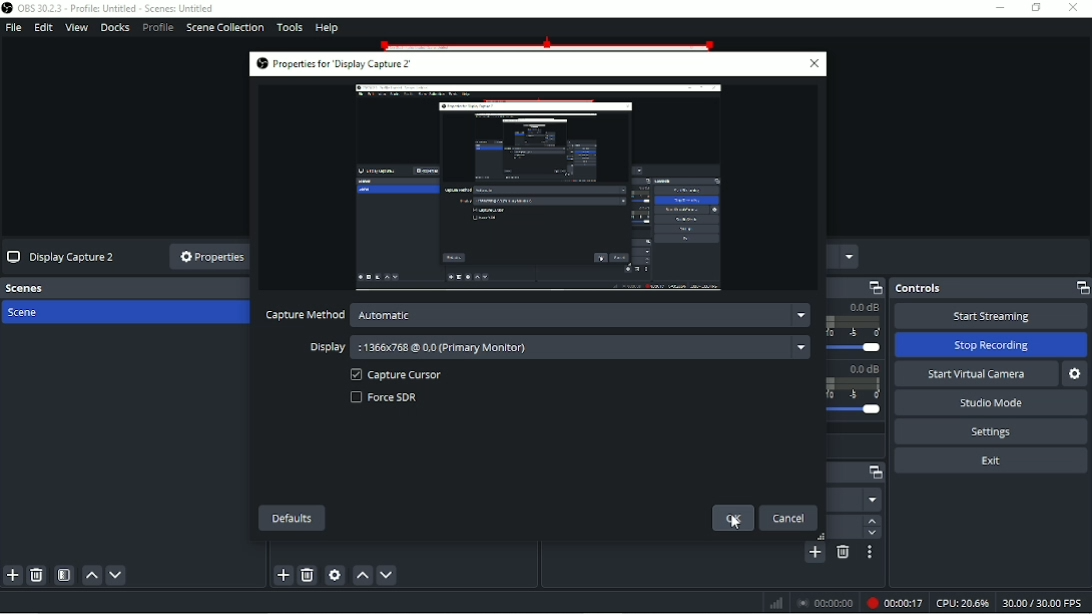 The height and width of the screenshot is (614, 1092). I want to click on Capture method, so click(305, 316).